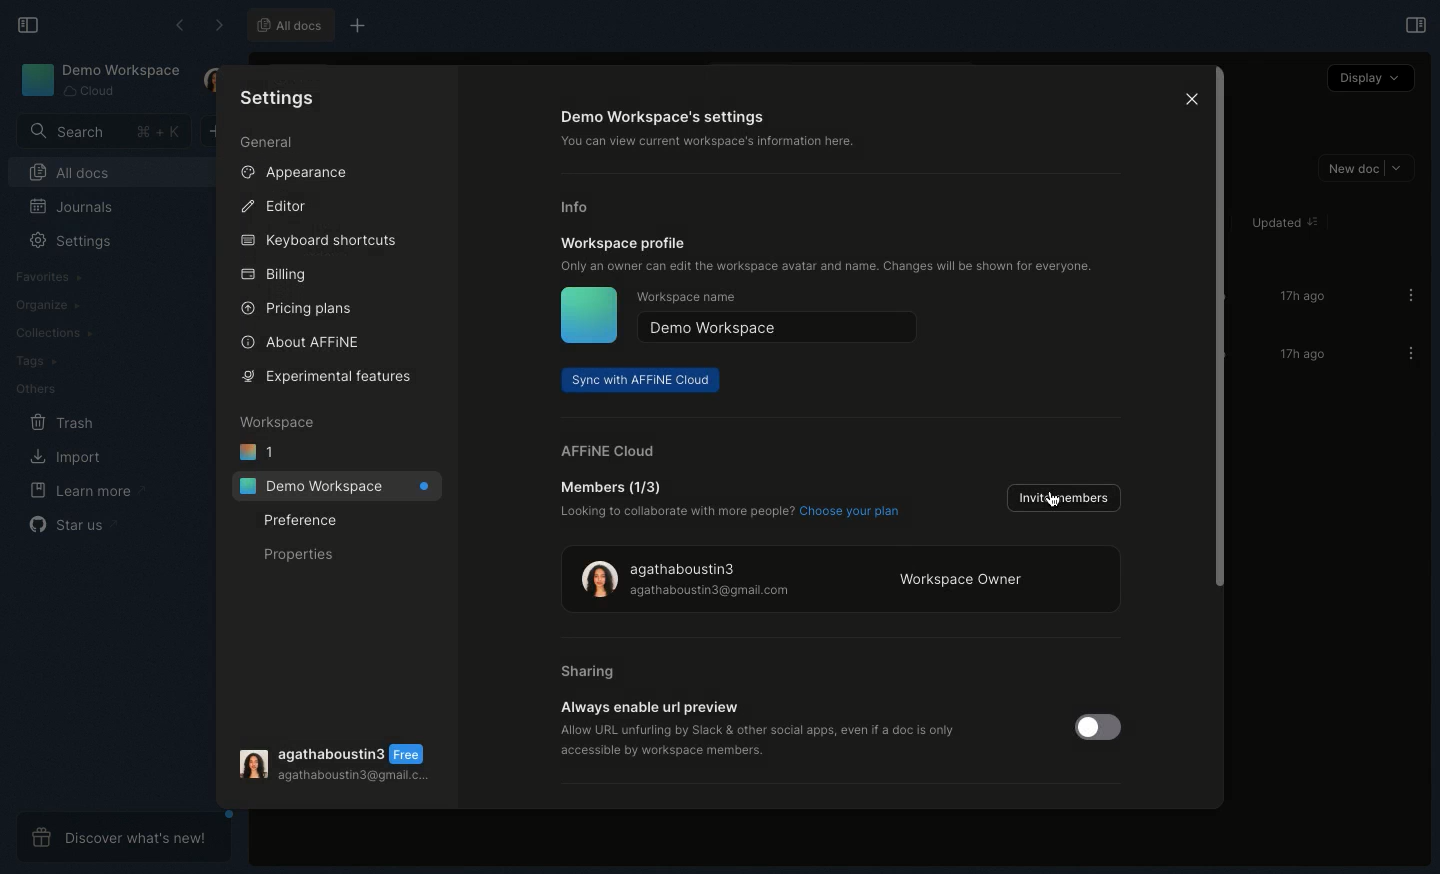 The width and height of the screenshot is (1440, 874). Describe the element at coordinates (654, 750) in the screenshot. I see `‘accessible by workspace members` at that location.